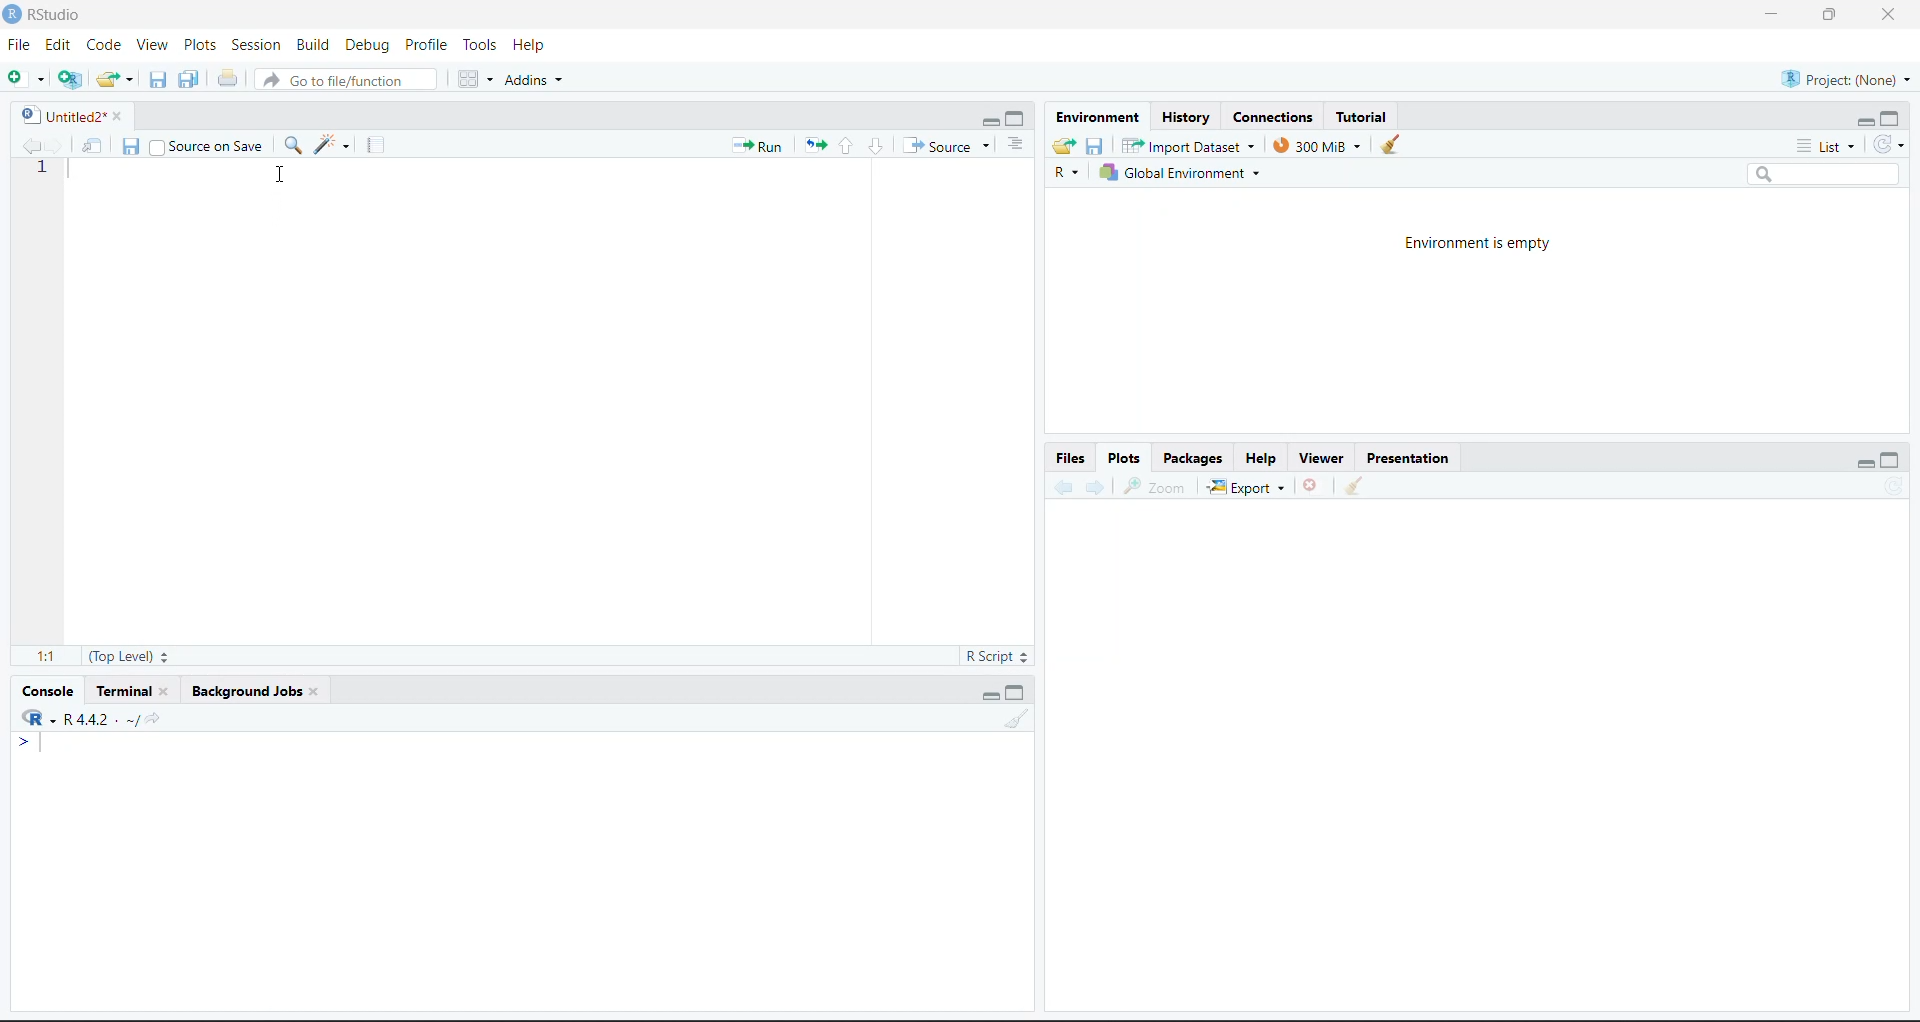 The height and width of the screenshot is (1022, 1920). What do you see at coordinates (1191, 144) in the screenshot?
I see ` import Dataset ` at bounding box center [1191, 144].